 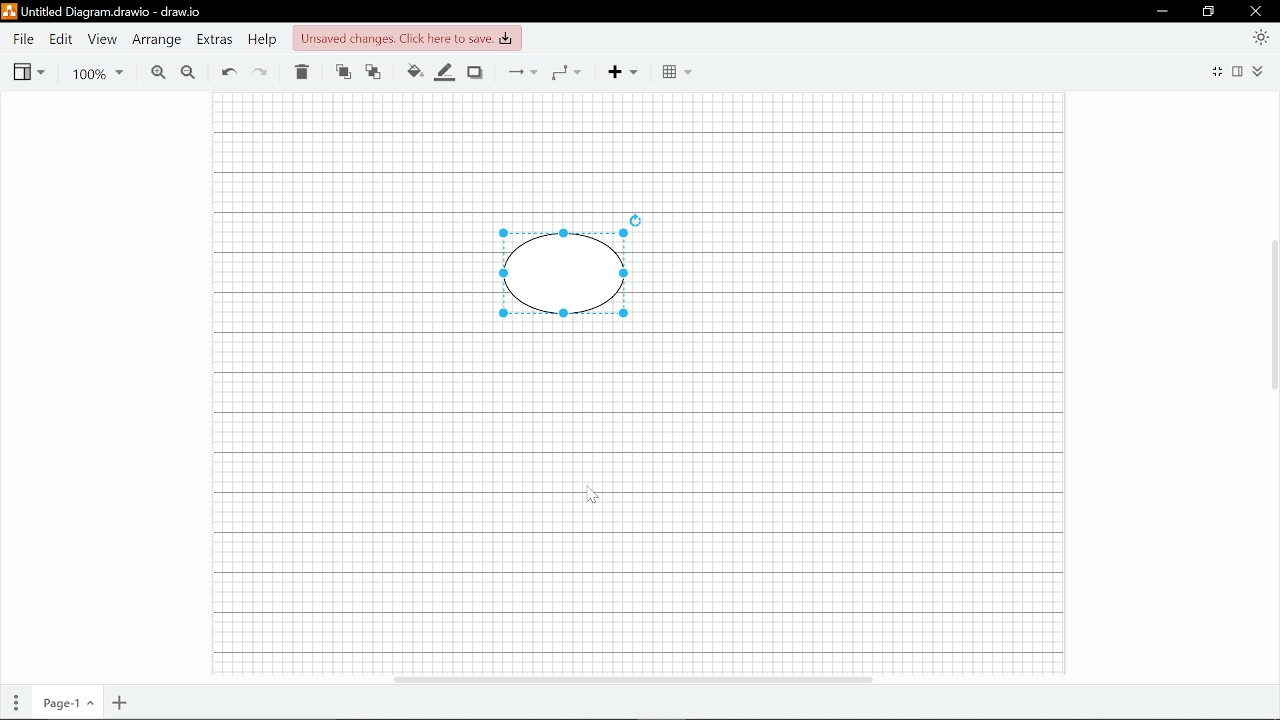 What do you see at coordinates (261, 74) in the screenshot?
I see `Redo` at bounding box center [261, 74].